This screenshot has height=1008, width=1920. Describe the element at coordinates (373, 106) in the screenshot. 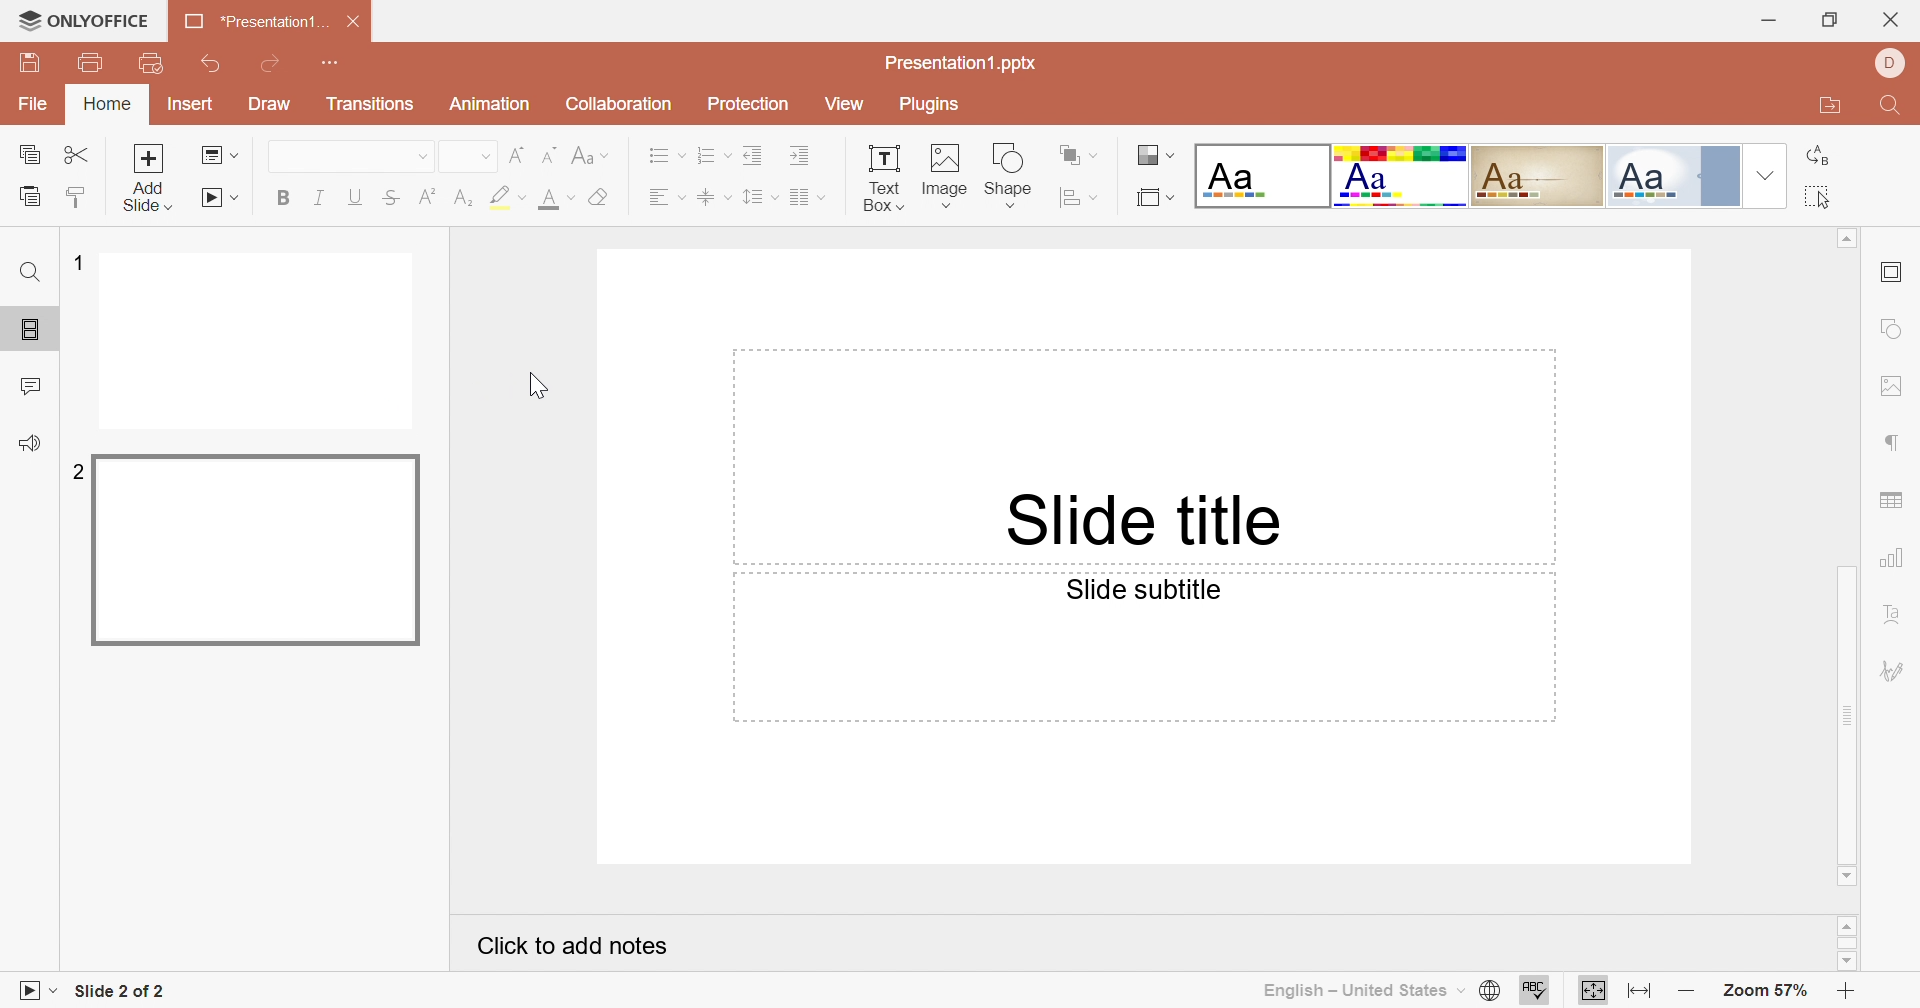

I see `Transitions` at that location.